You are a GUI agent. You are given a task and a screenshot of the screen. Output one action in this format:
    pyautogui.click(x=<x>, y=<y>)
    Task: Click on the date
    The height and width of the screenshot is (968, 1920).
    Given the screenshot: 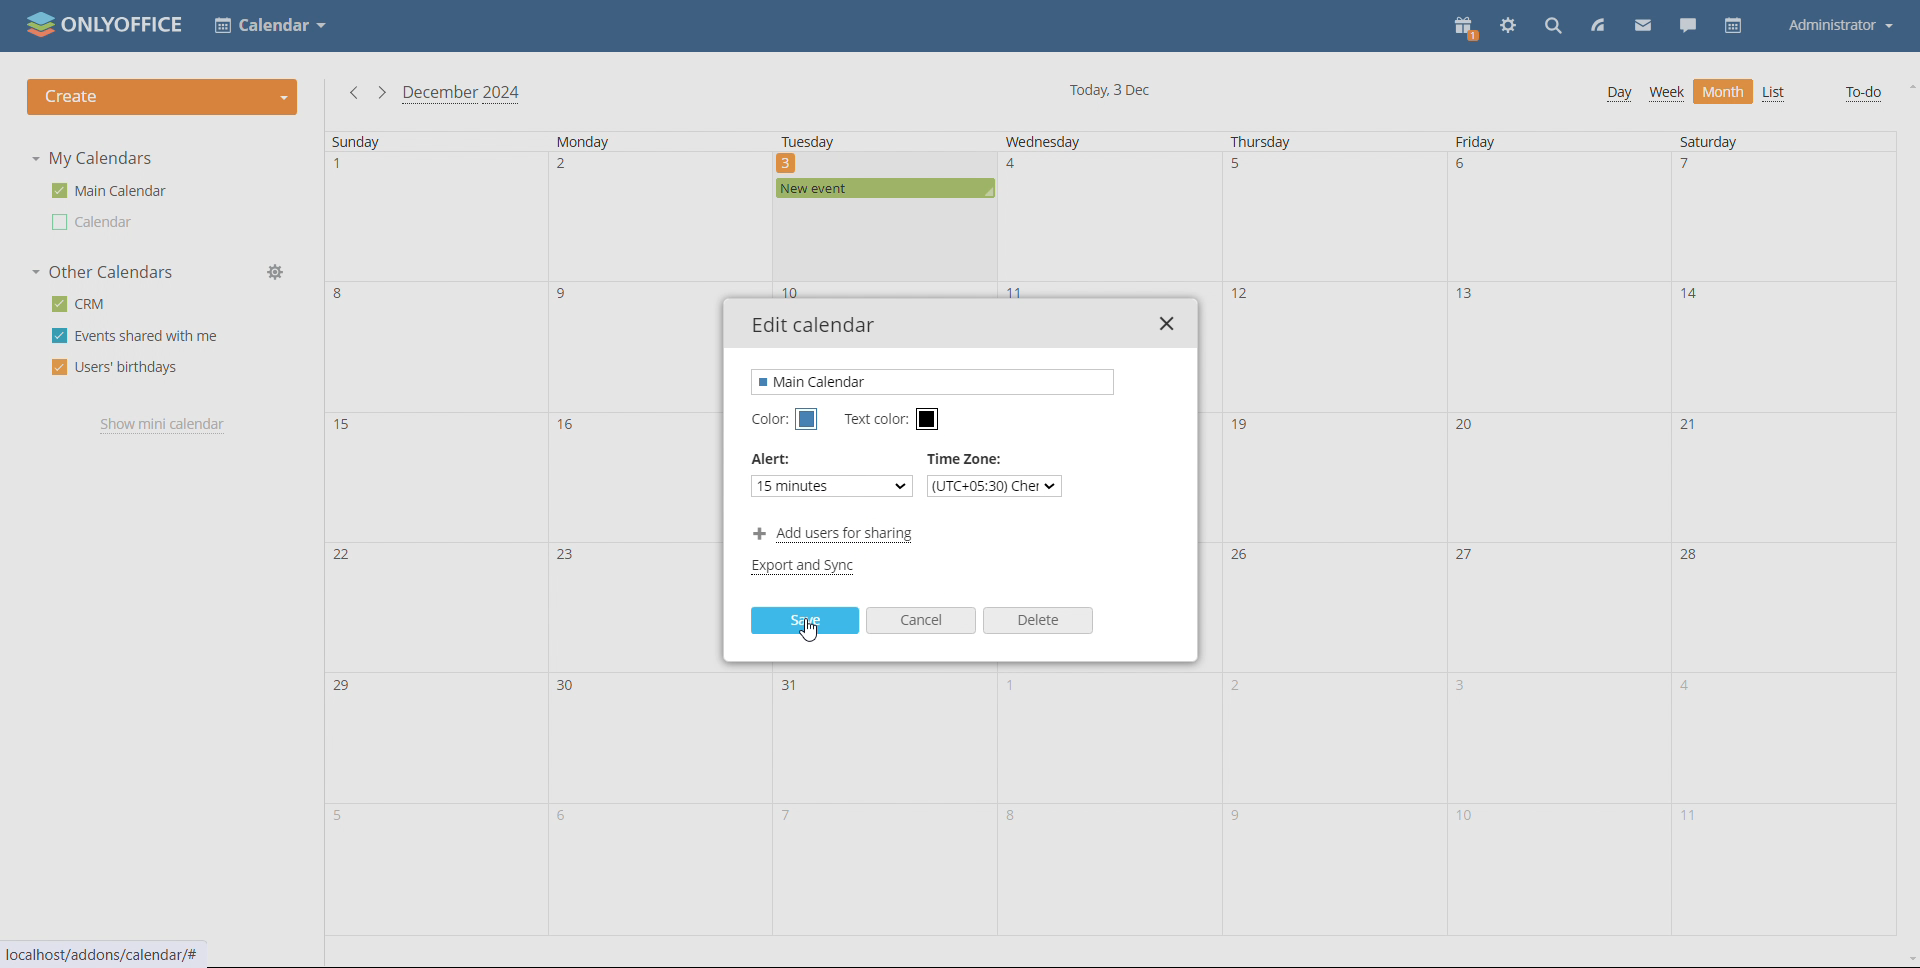 What is the action you would take?
    pyautogui.click(x=1557, y=347)
    